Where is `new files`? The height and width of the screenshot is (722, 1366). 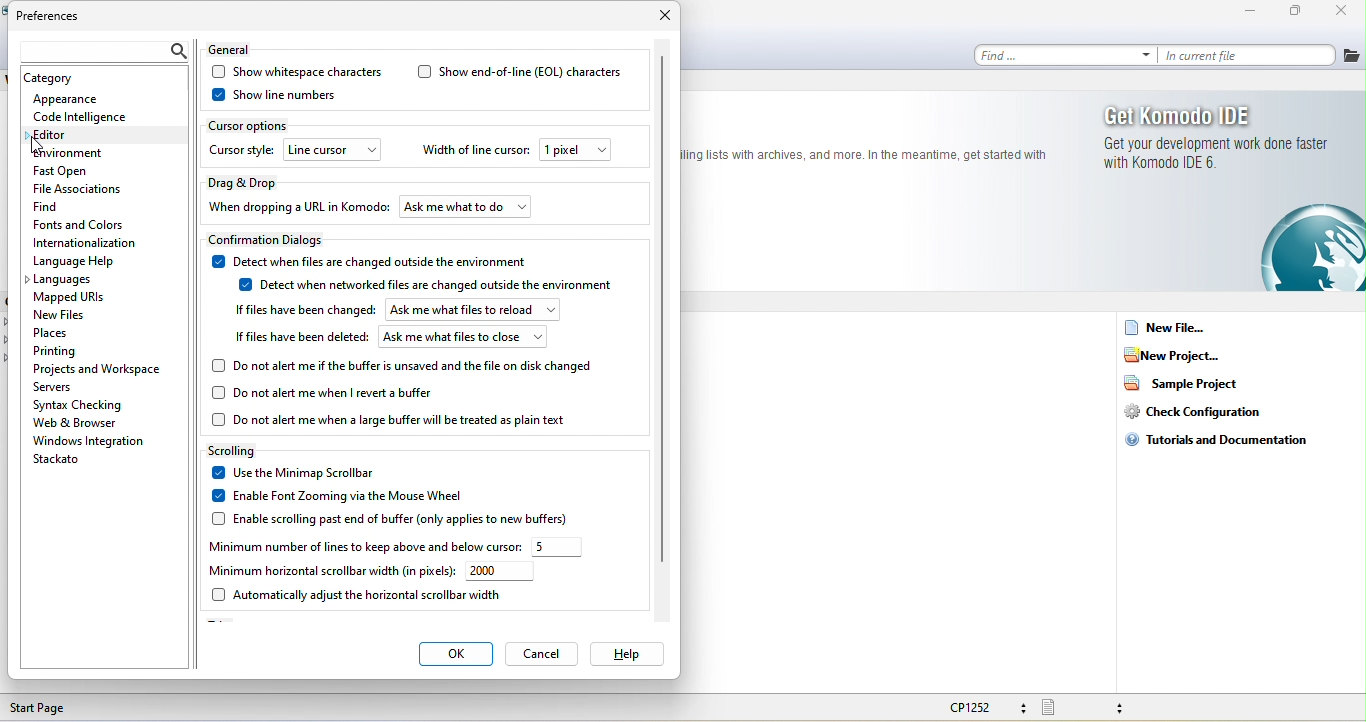 new files is located at coordinates (66, 314).